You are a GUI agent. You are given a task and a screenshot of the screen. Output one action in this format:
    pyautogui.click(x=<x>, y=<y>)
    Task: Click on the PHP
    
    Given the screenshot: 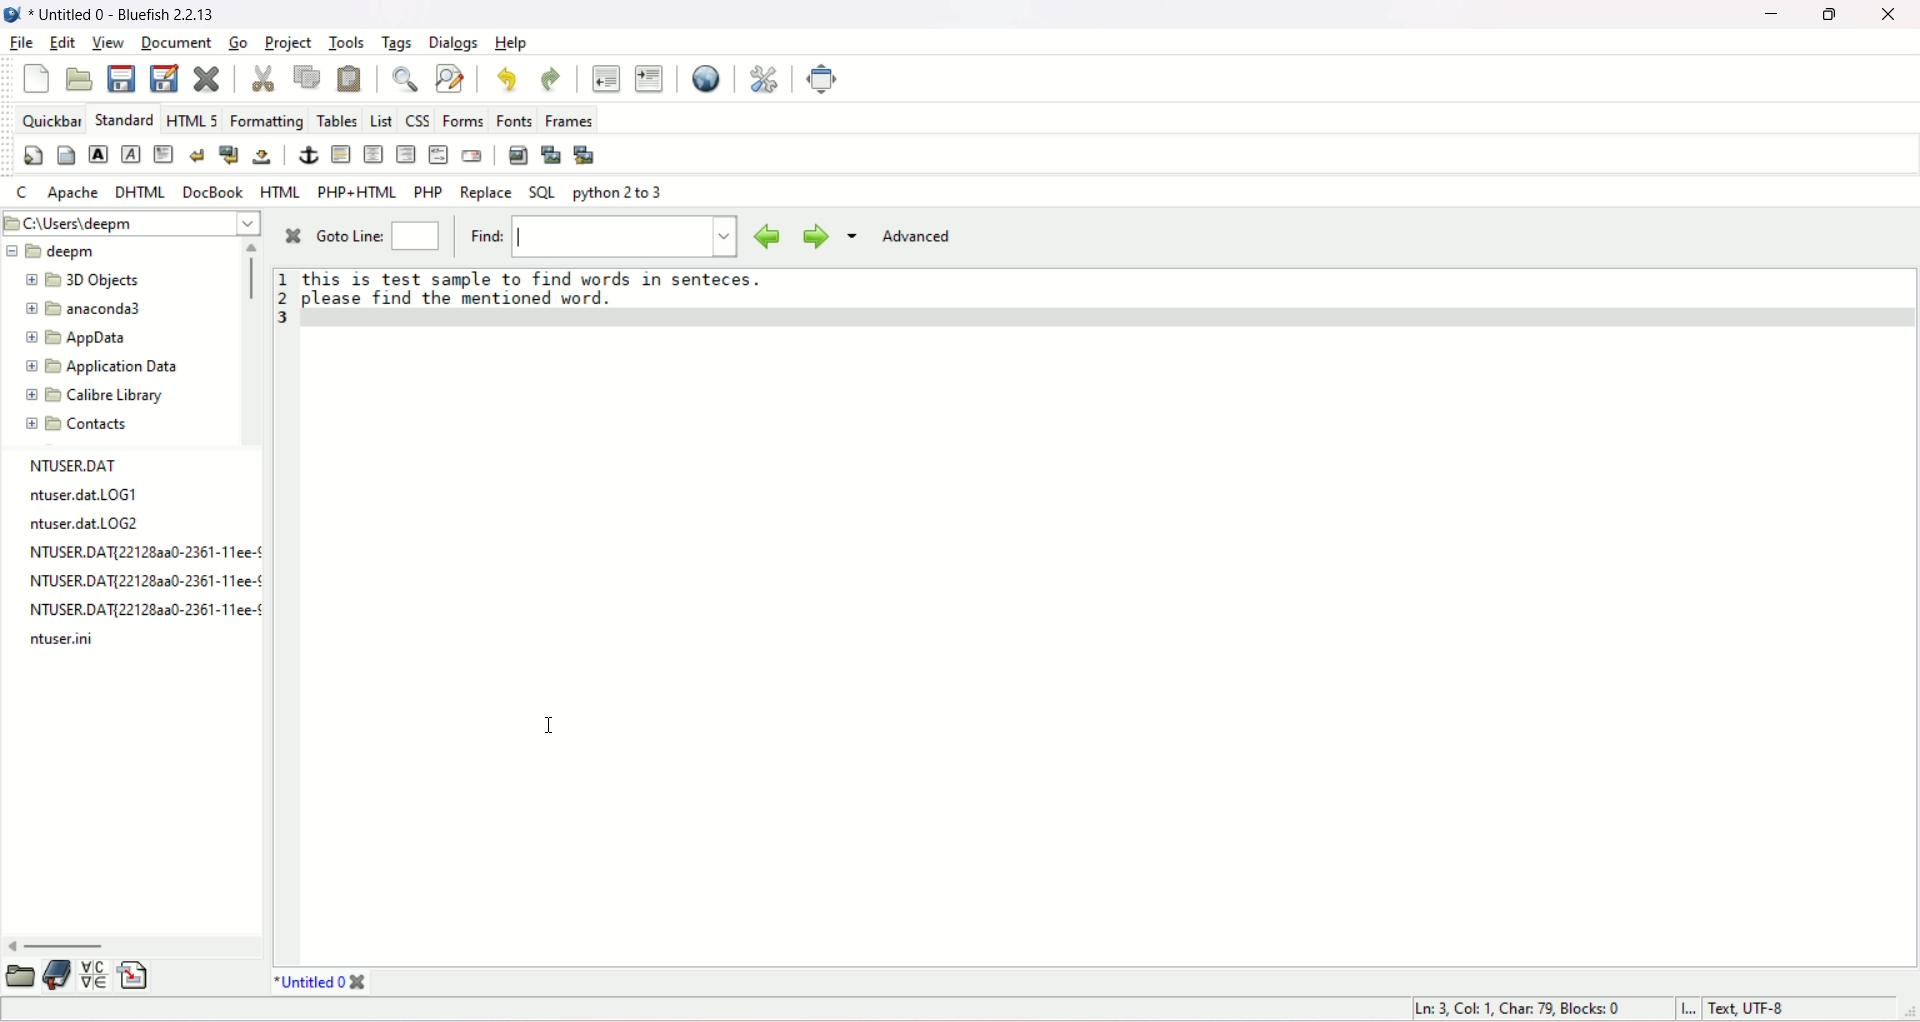 What is the action you would take?
    pyautogui.click(x=428, y=191)
    